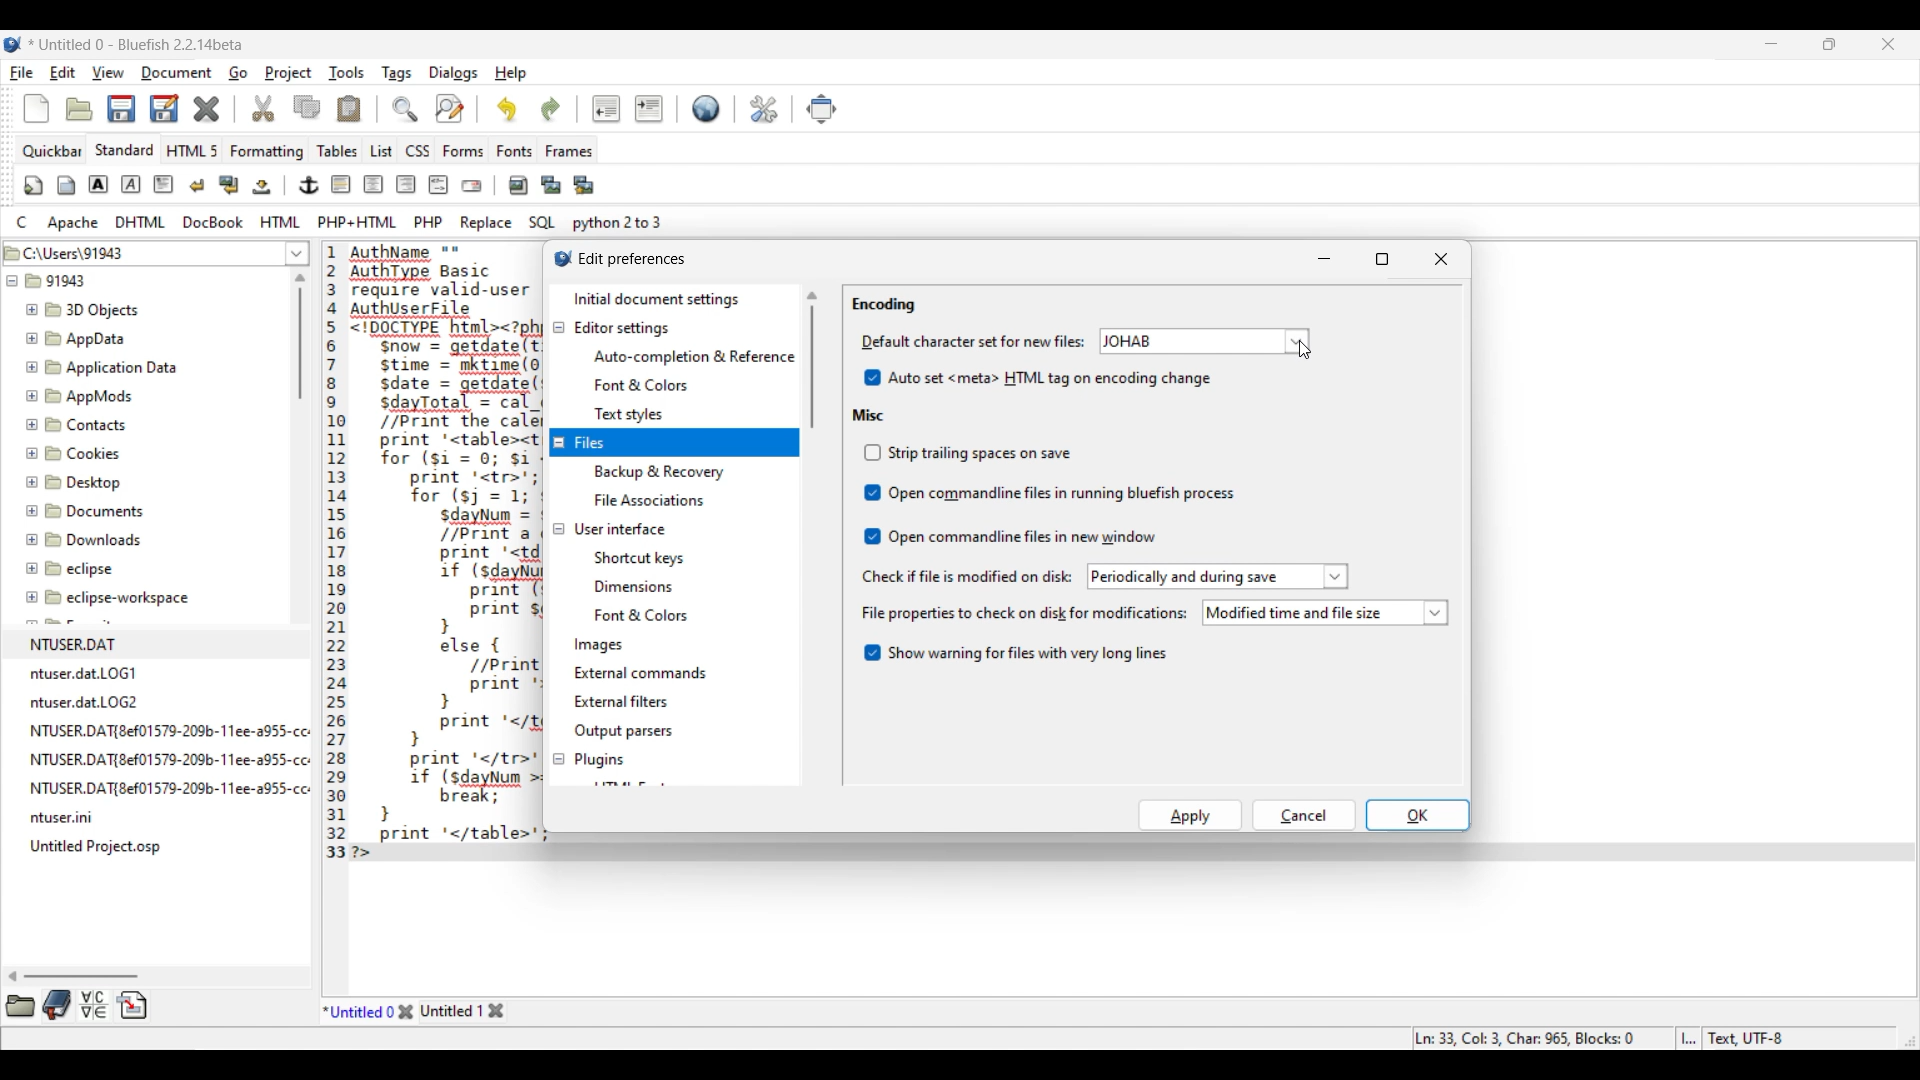 This screenshot has height=1080, width=1920. I want to click on Default character options, so click(1204, 341).